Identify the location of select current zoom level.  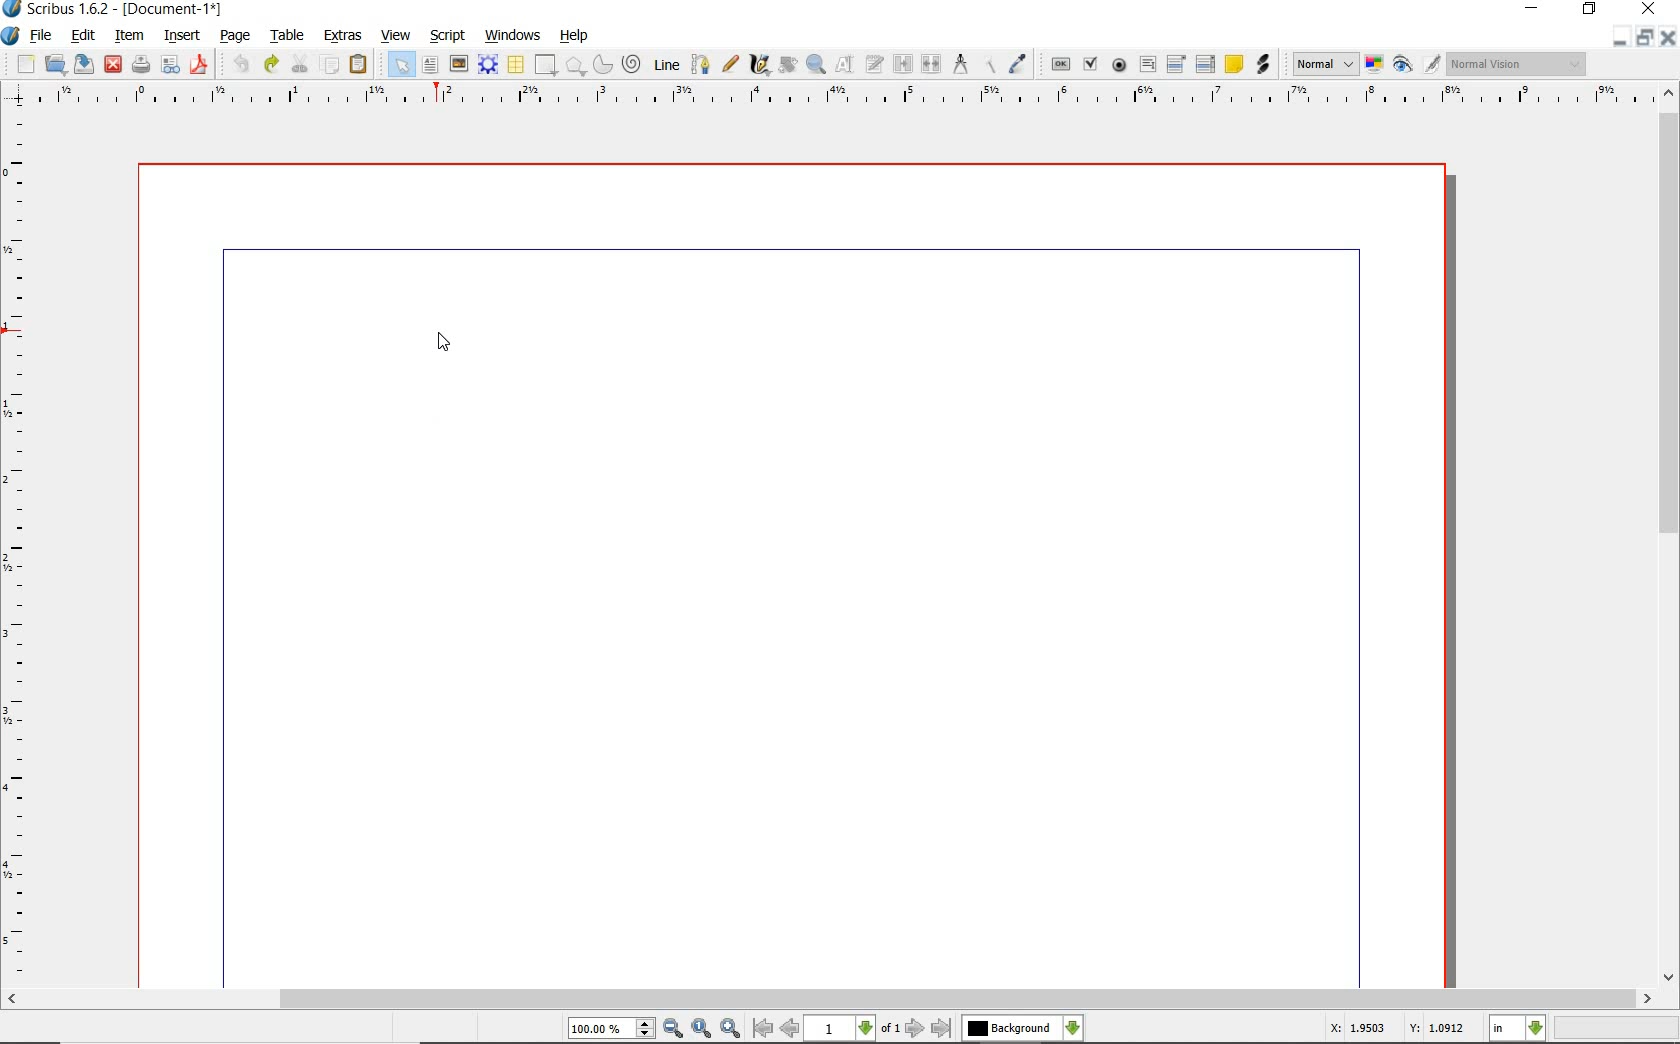
(611, 1030).